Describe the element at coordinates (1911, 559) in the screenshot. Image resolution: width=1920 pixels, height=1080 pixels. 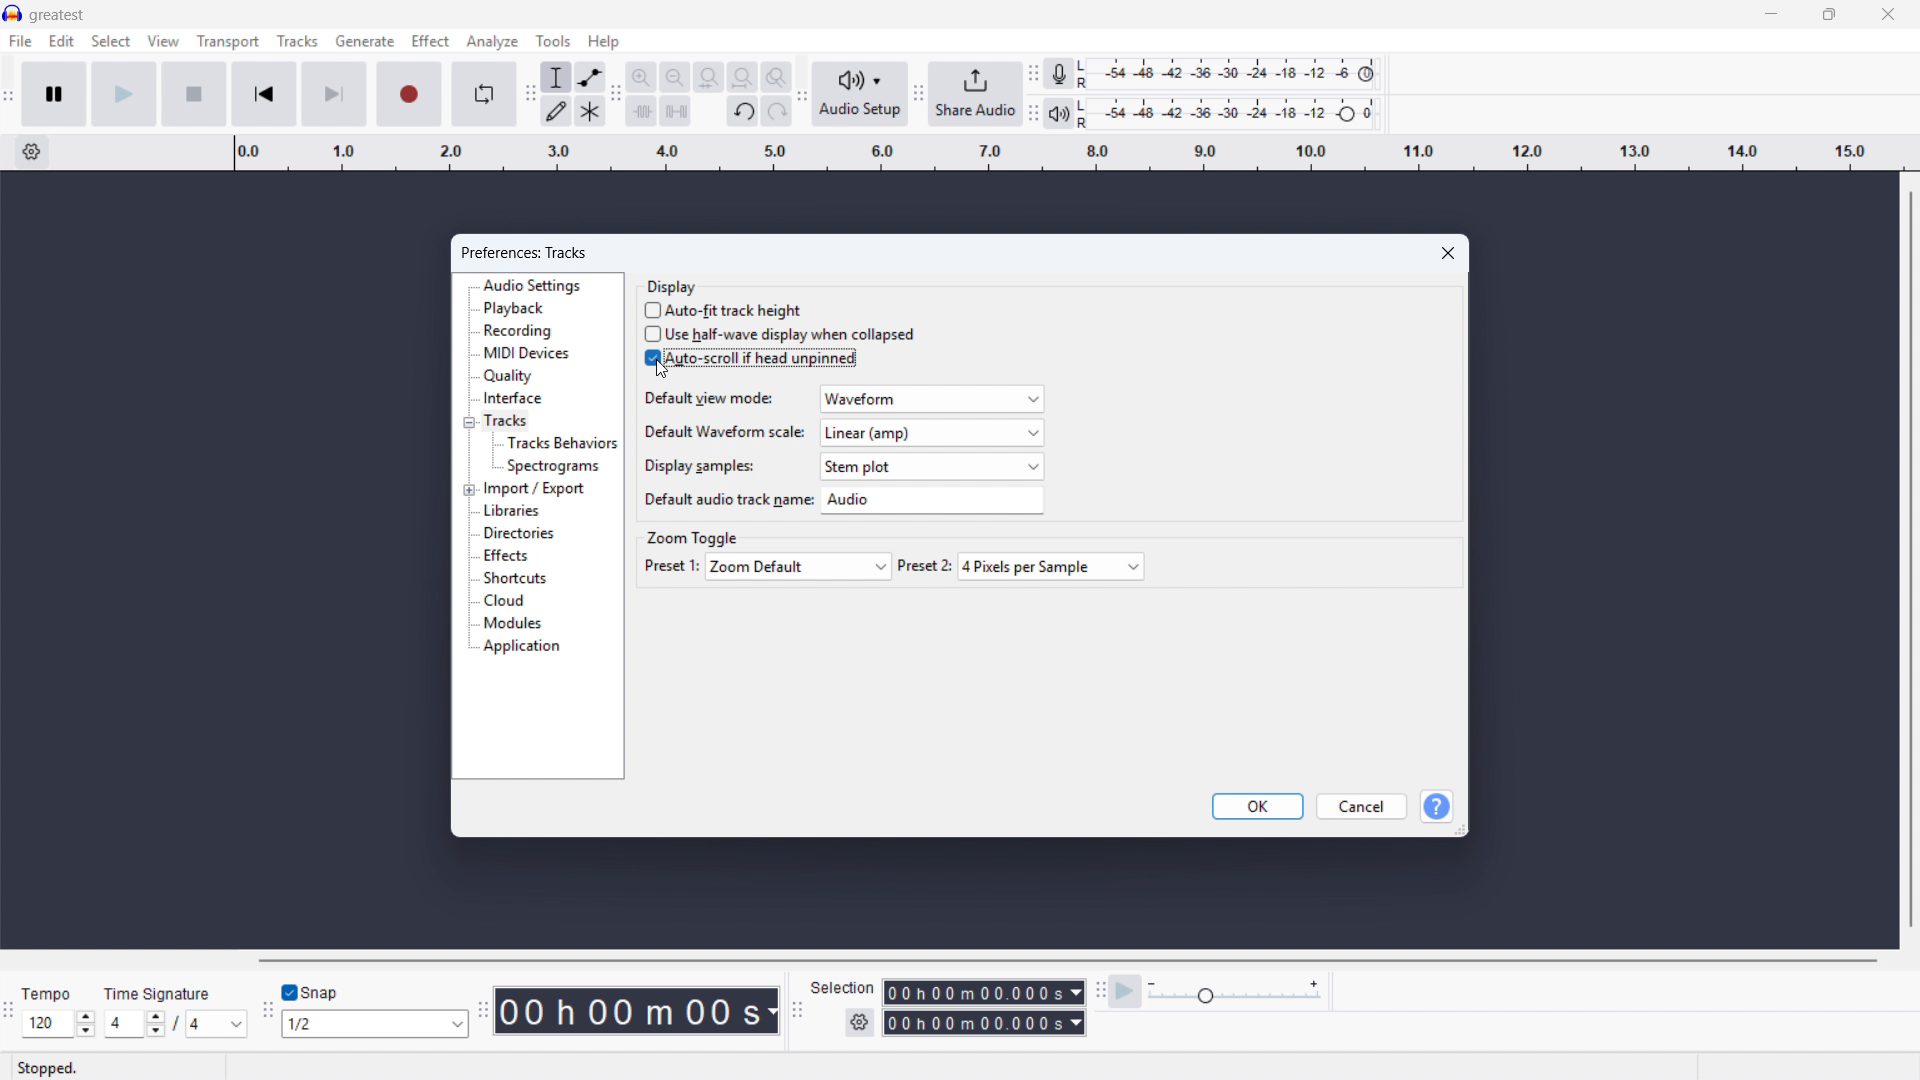
I see `Vertical scroll bar ` at that location.